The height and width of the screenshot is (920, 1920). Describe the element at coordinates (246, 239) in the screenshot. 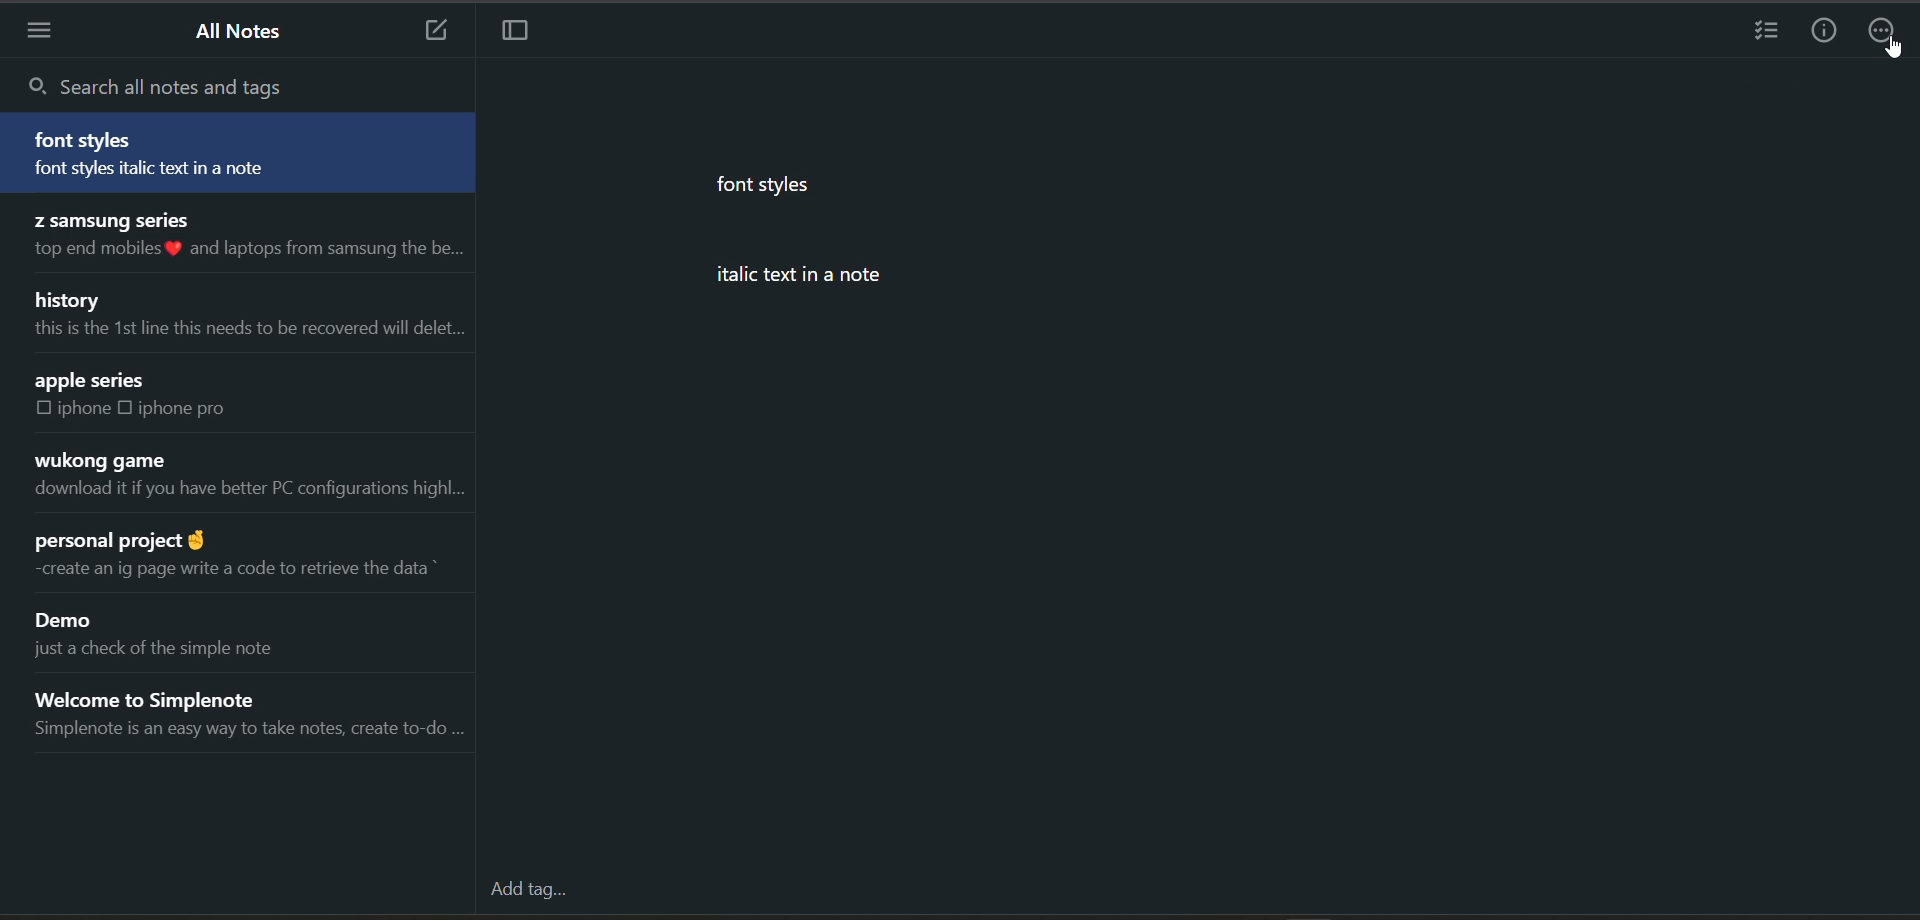

I see `note title and preview` at that location.